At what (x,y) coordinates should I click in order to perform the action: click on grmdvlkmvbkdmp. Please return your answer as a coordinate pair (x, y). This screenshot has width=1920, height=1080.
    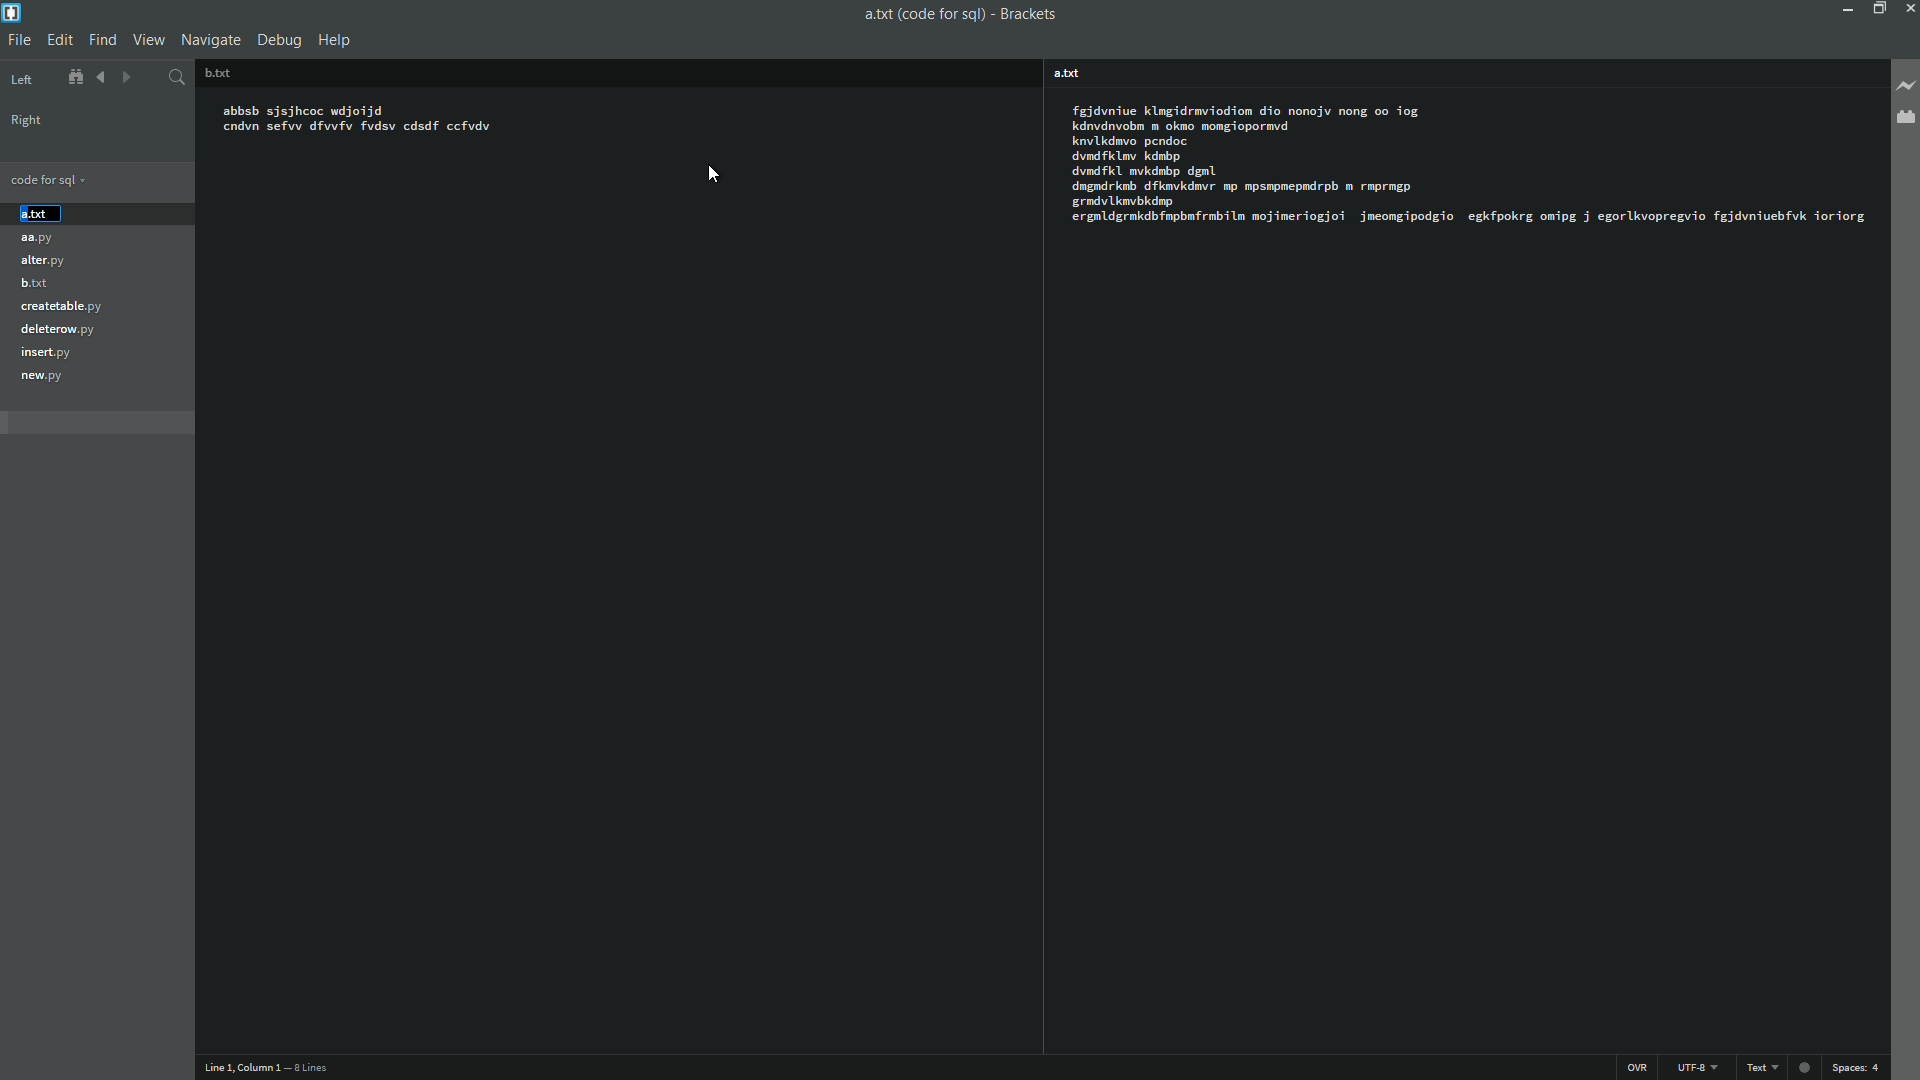
    Looking at the image, I should click on (1130, 201).